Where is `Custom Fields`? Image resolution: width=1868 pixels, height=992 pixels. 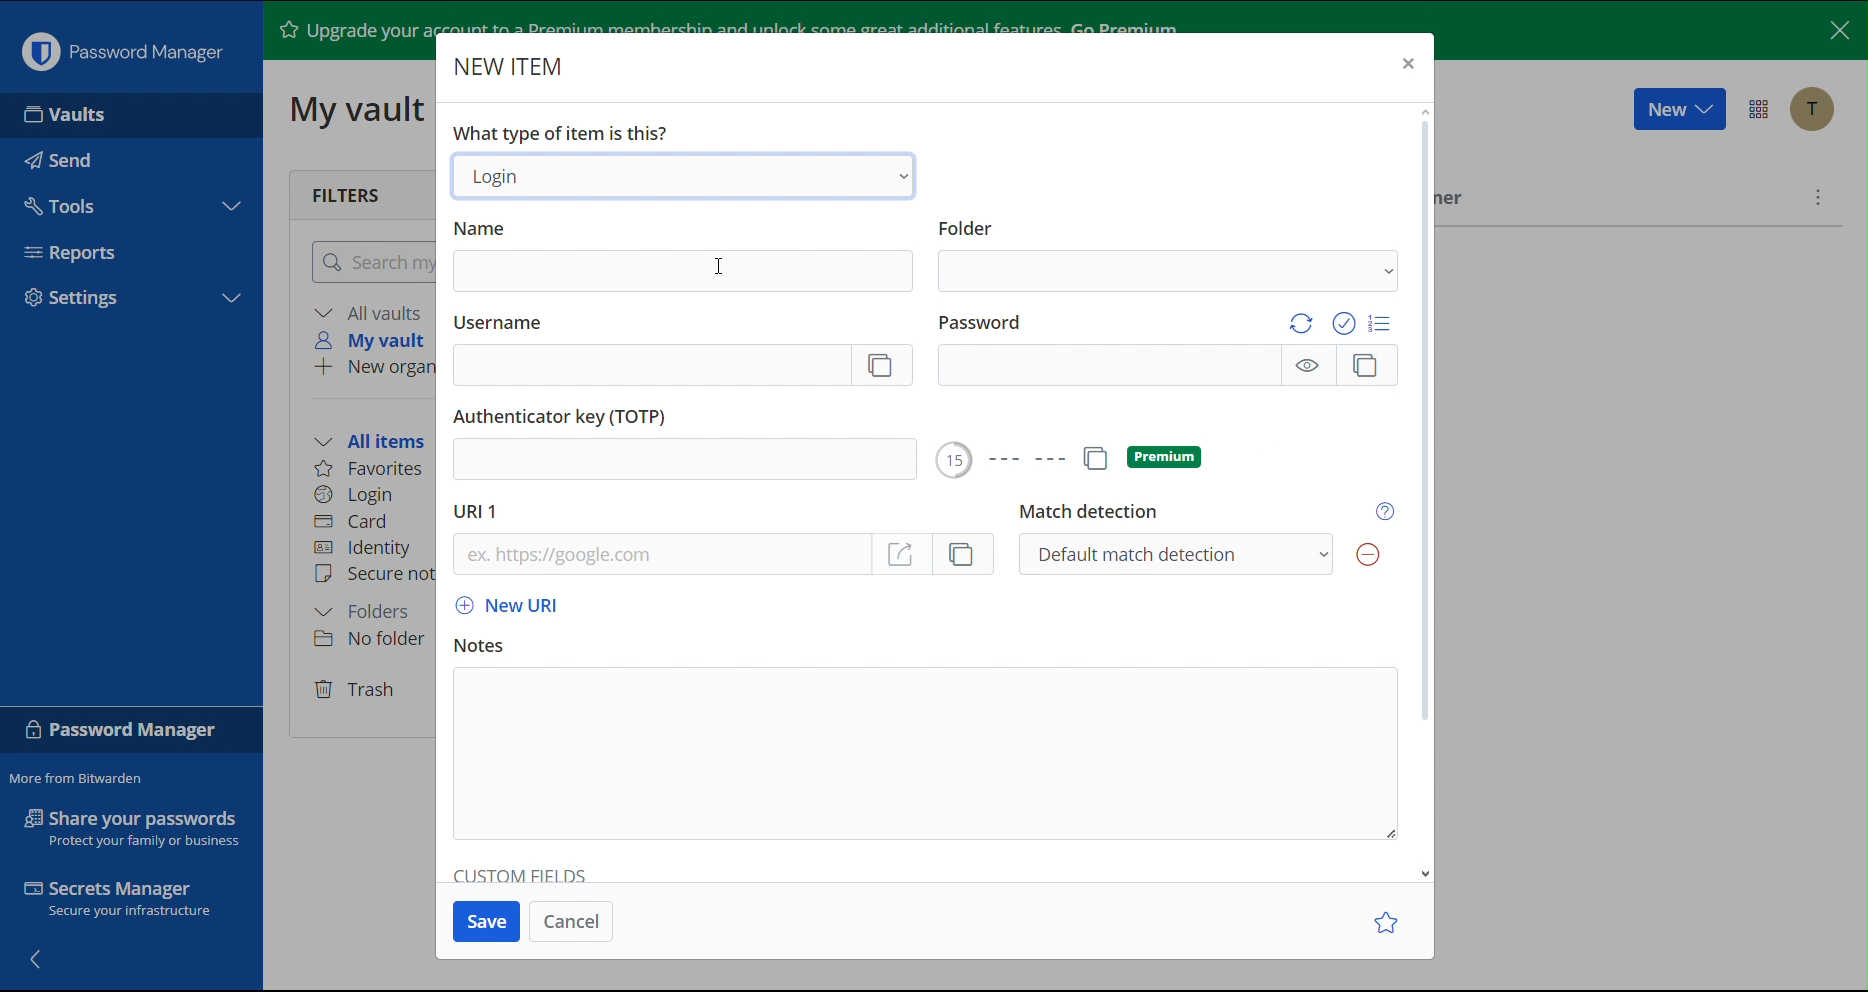
Custom Fields is located at coordinates (522, 873).